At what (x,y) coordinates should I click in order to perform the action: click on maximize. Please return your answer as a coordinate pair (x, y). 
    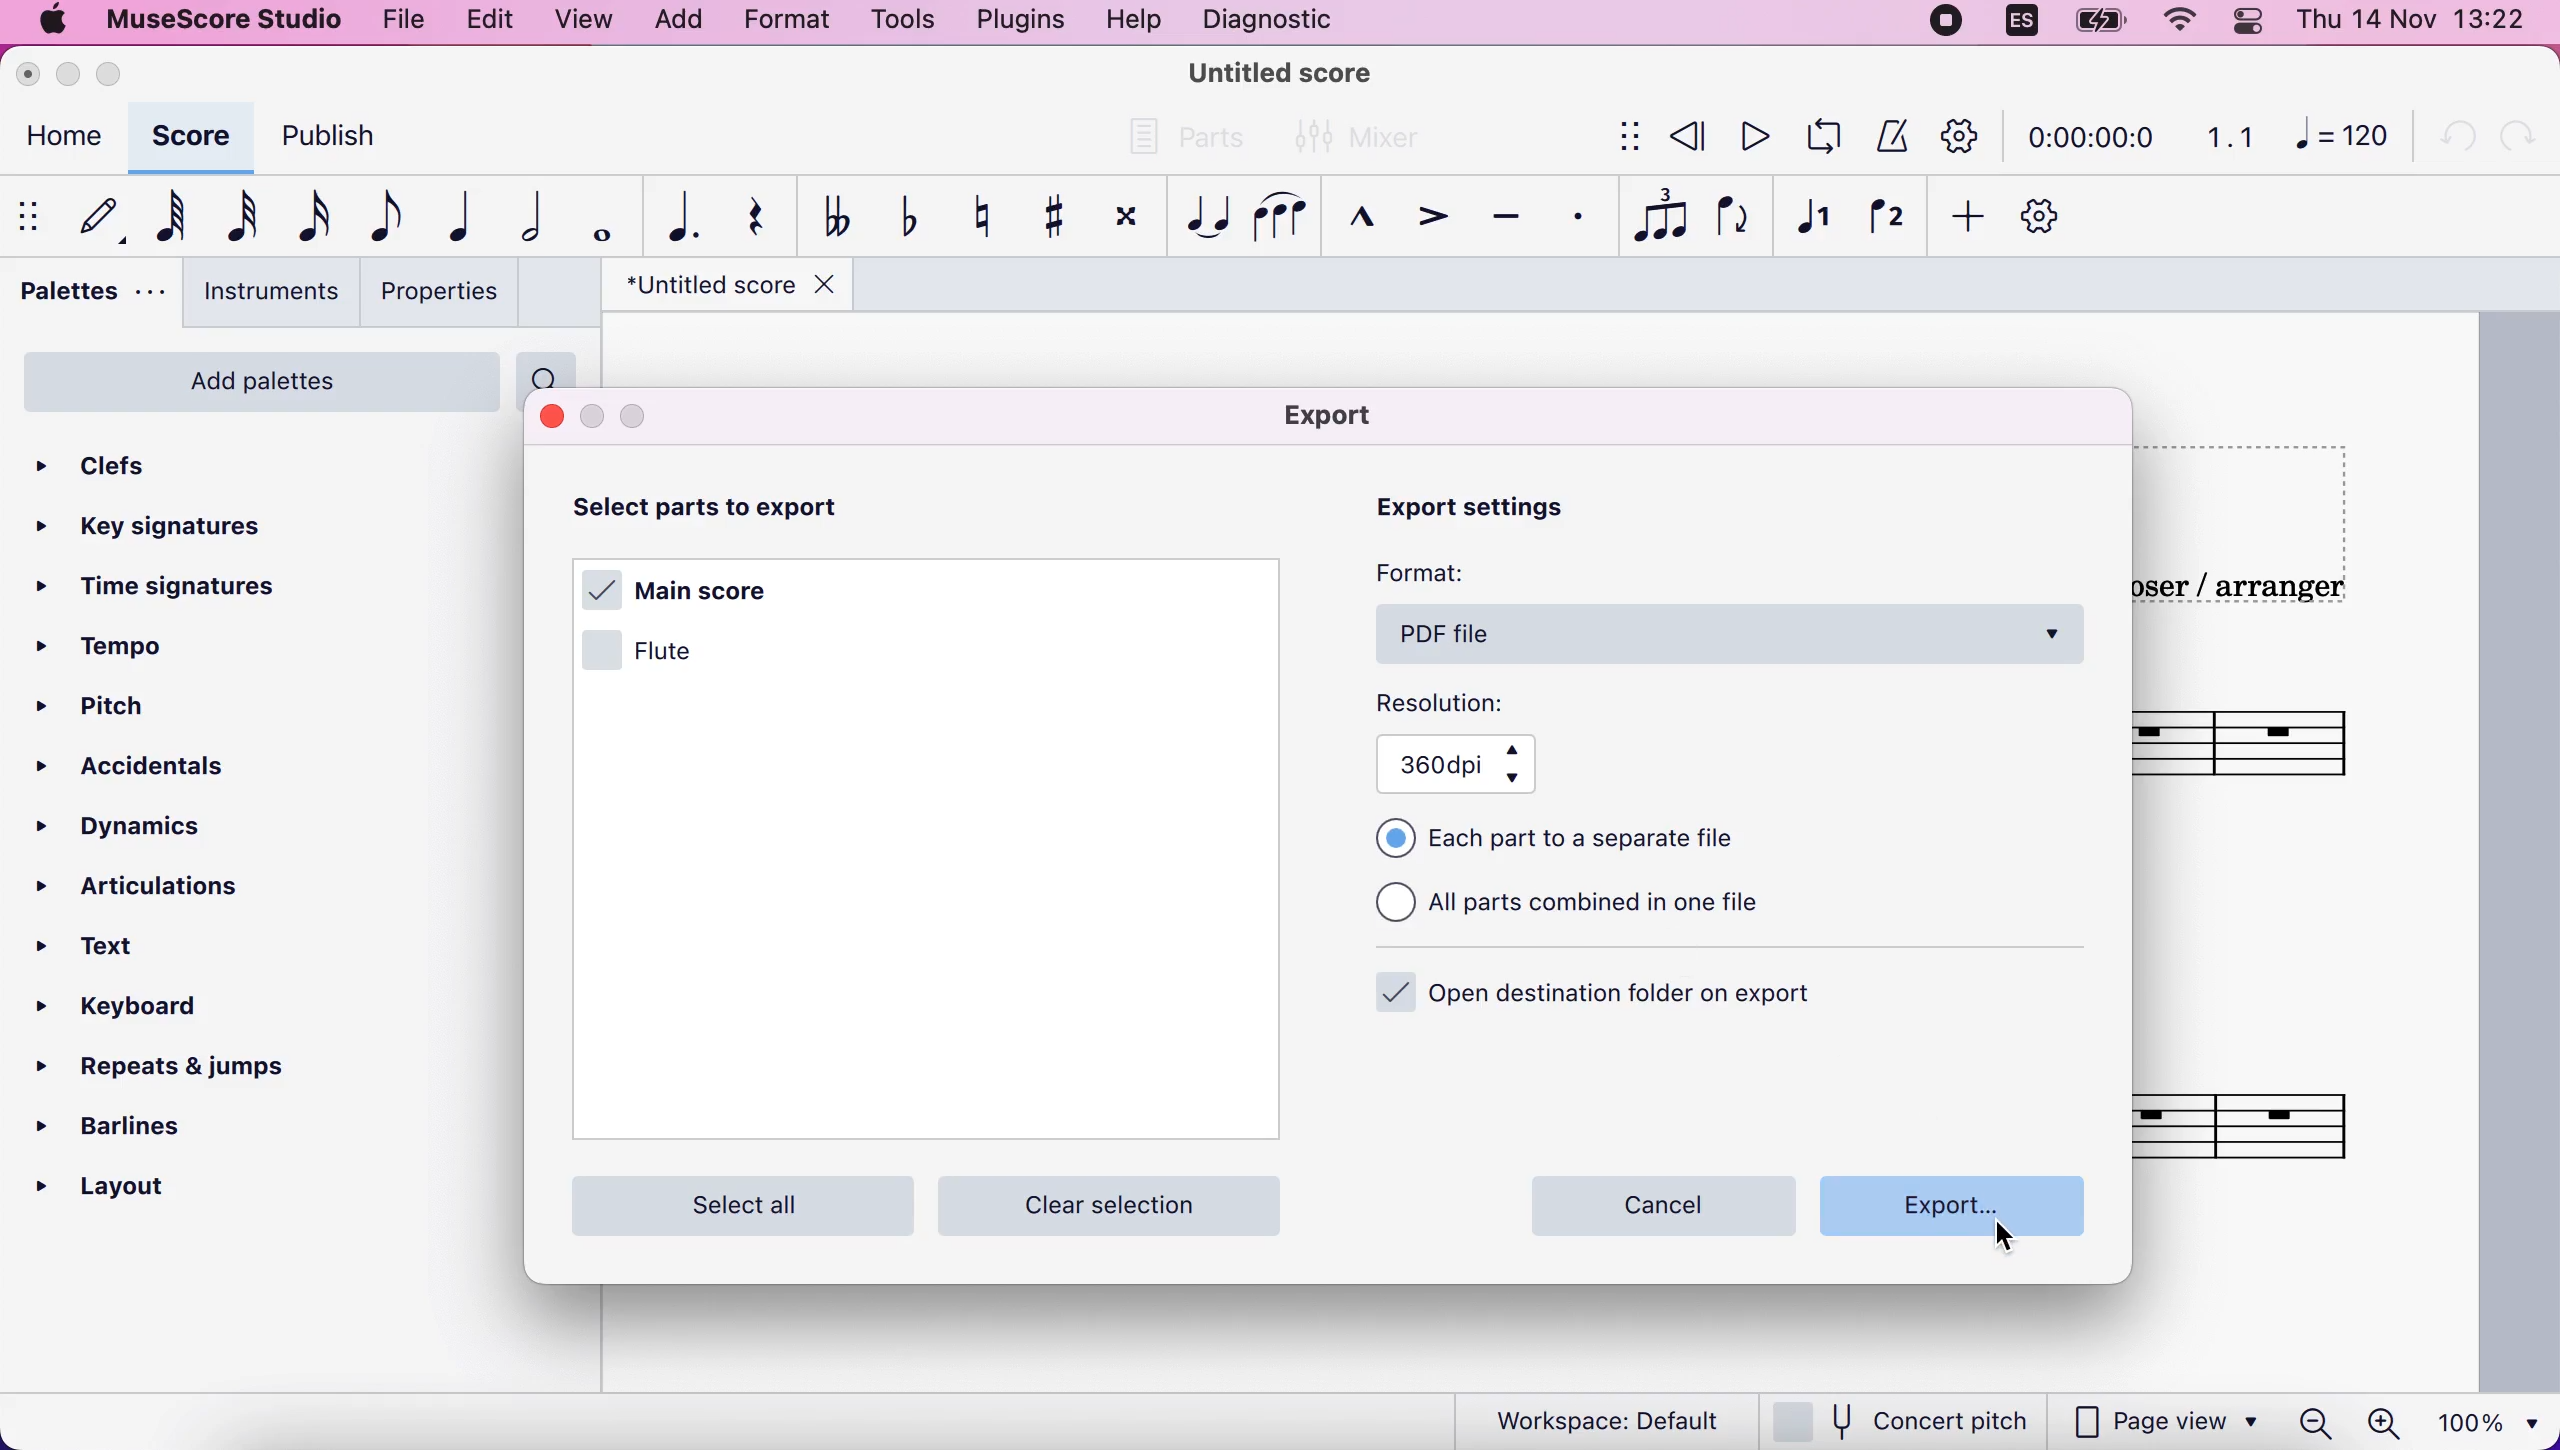
    Looking at the image, I should click on (645, 416).